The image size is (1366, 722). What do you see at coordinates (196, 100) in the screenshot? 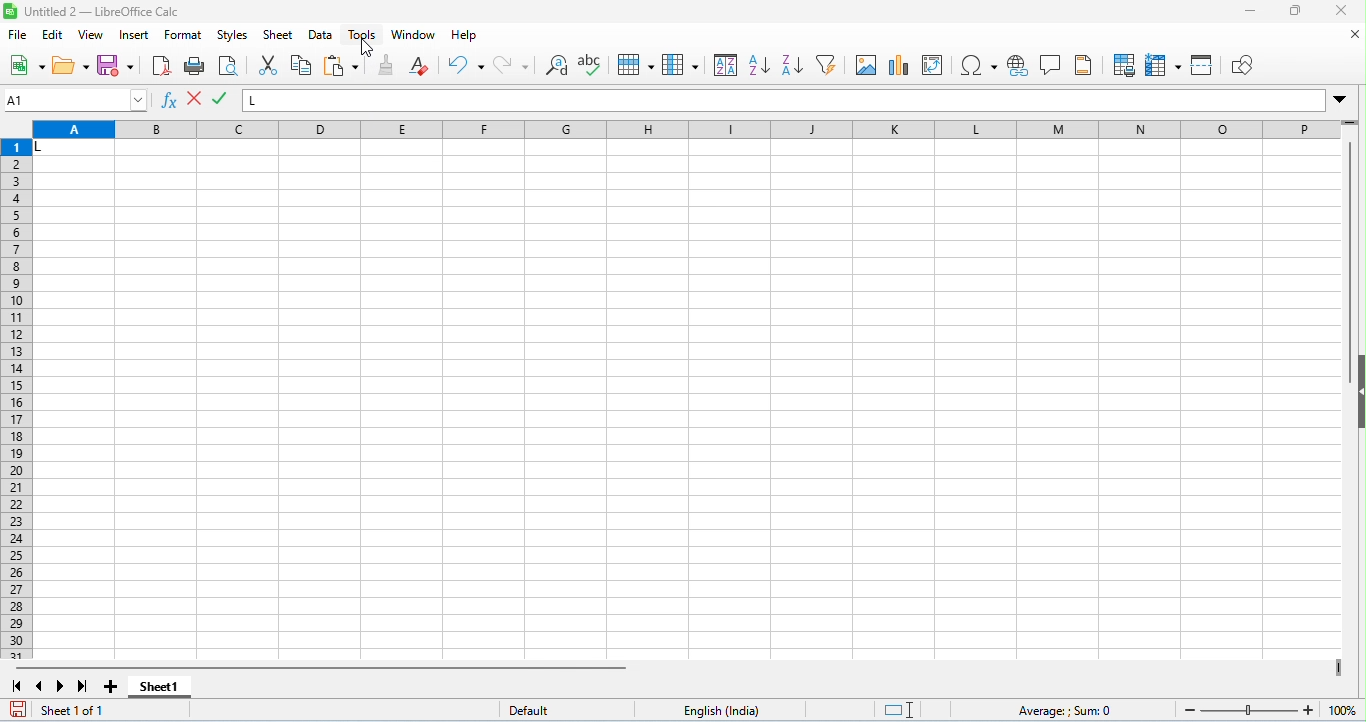
I see `accept` at bounding box center [196, 100].